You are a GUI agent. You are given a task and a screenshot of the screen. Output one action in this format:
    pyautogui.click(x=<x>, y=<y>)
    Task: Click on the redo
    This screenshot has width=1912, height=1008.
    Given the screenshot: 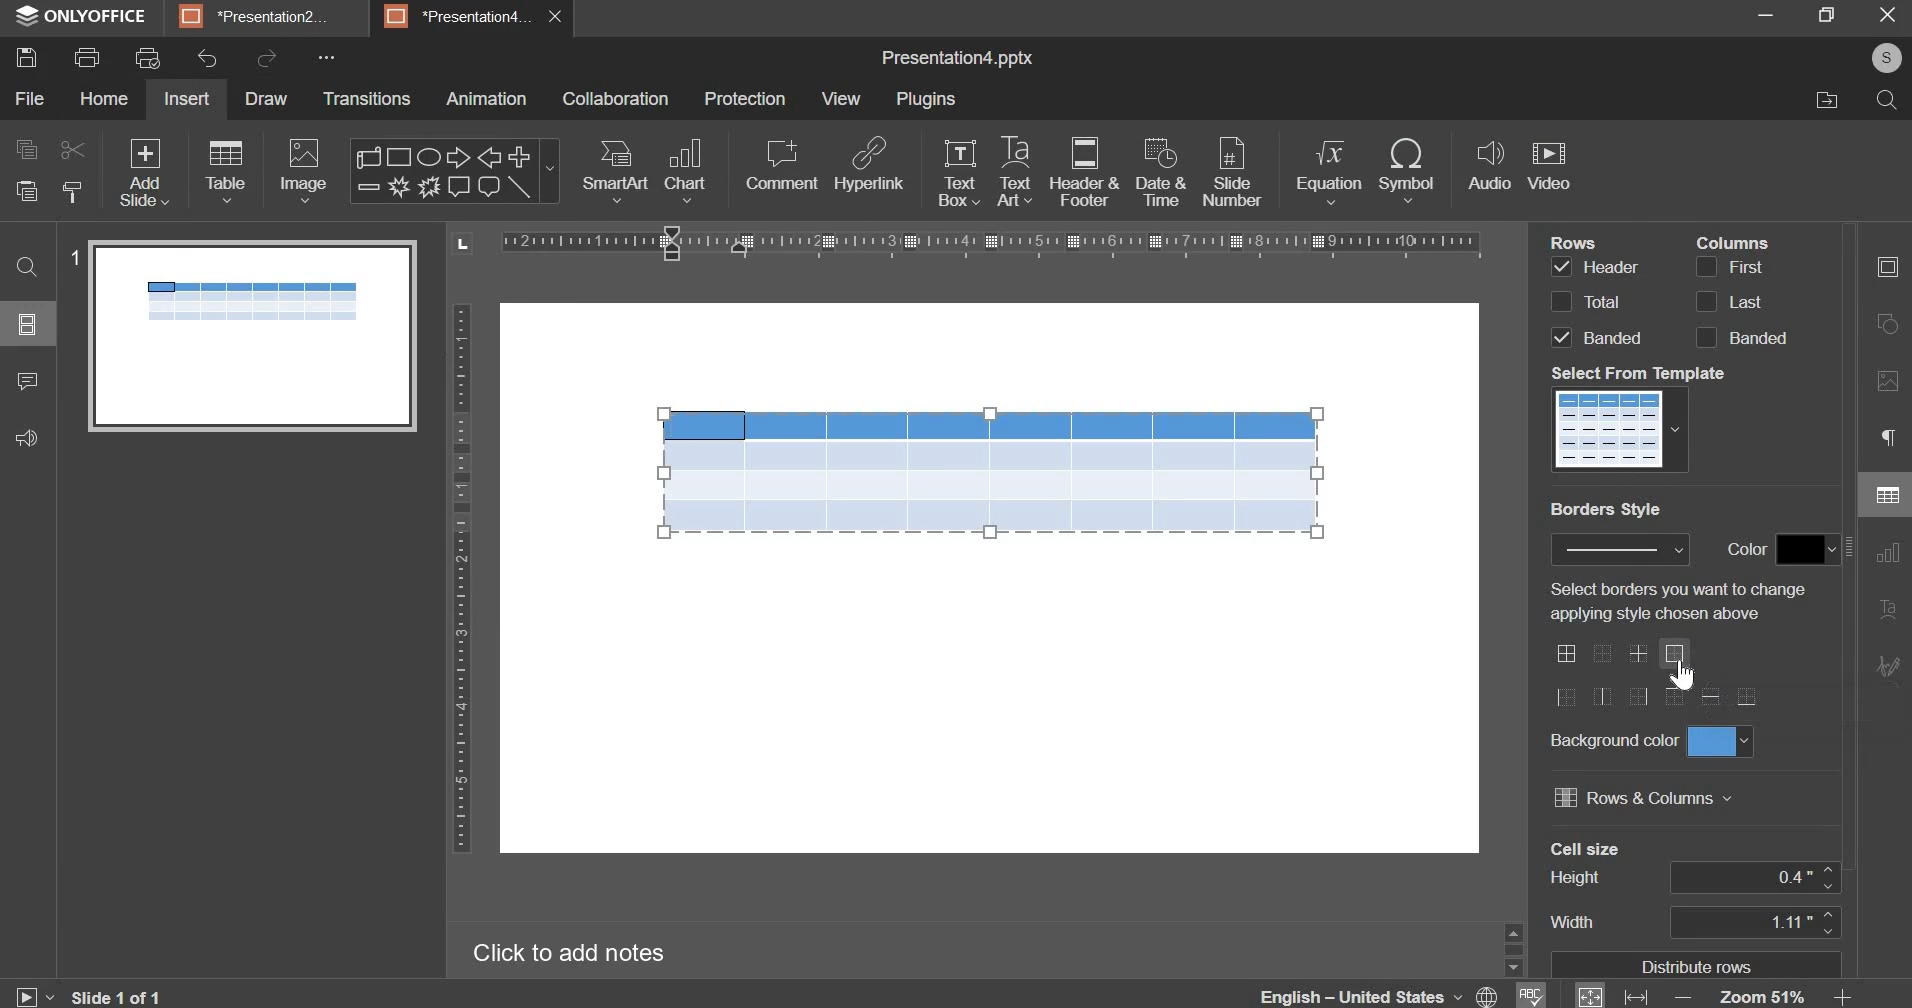 What is the action you would take?
    pyautogui.click(x=265, y=59)
    